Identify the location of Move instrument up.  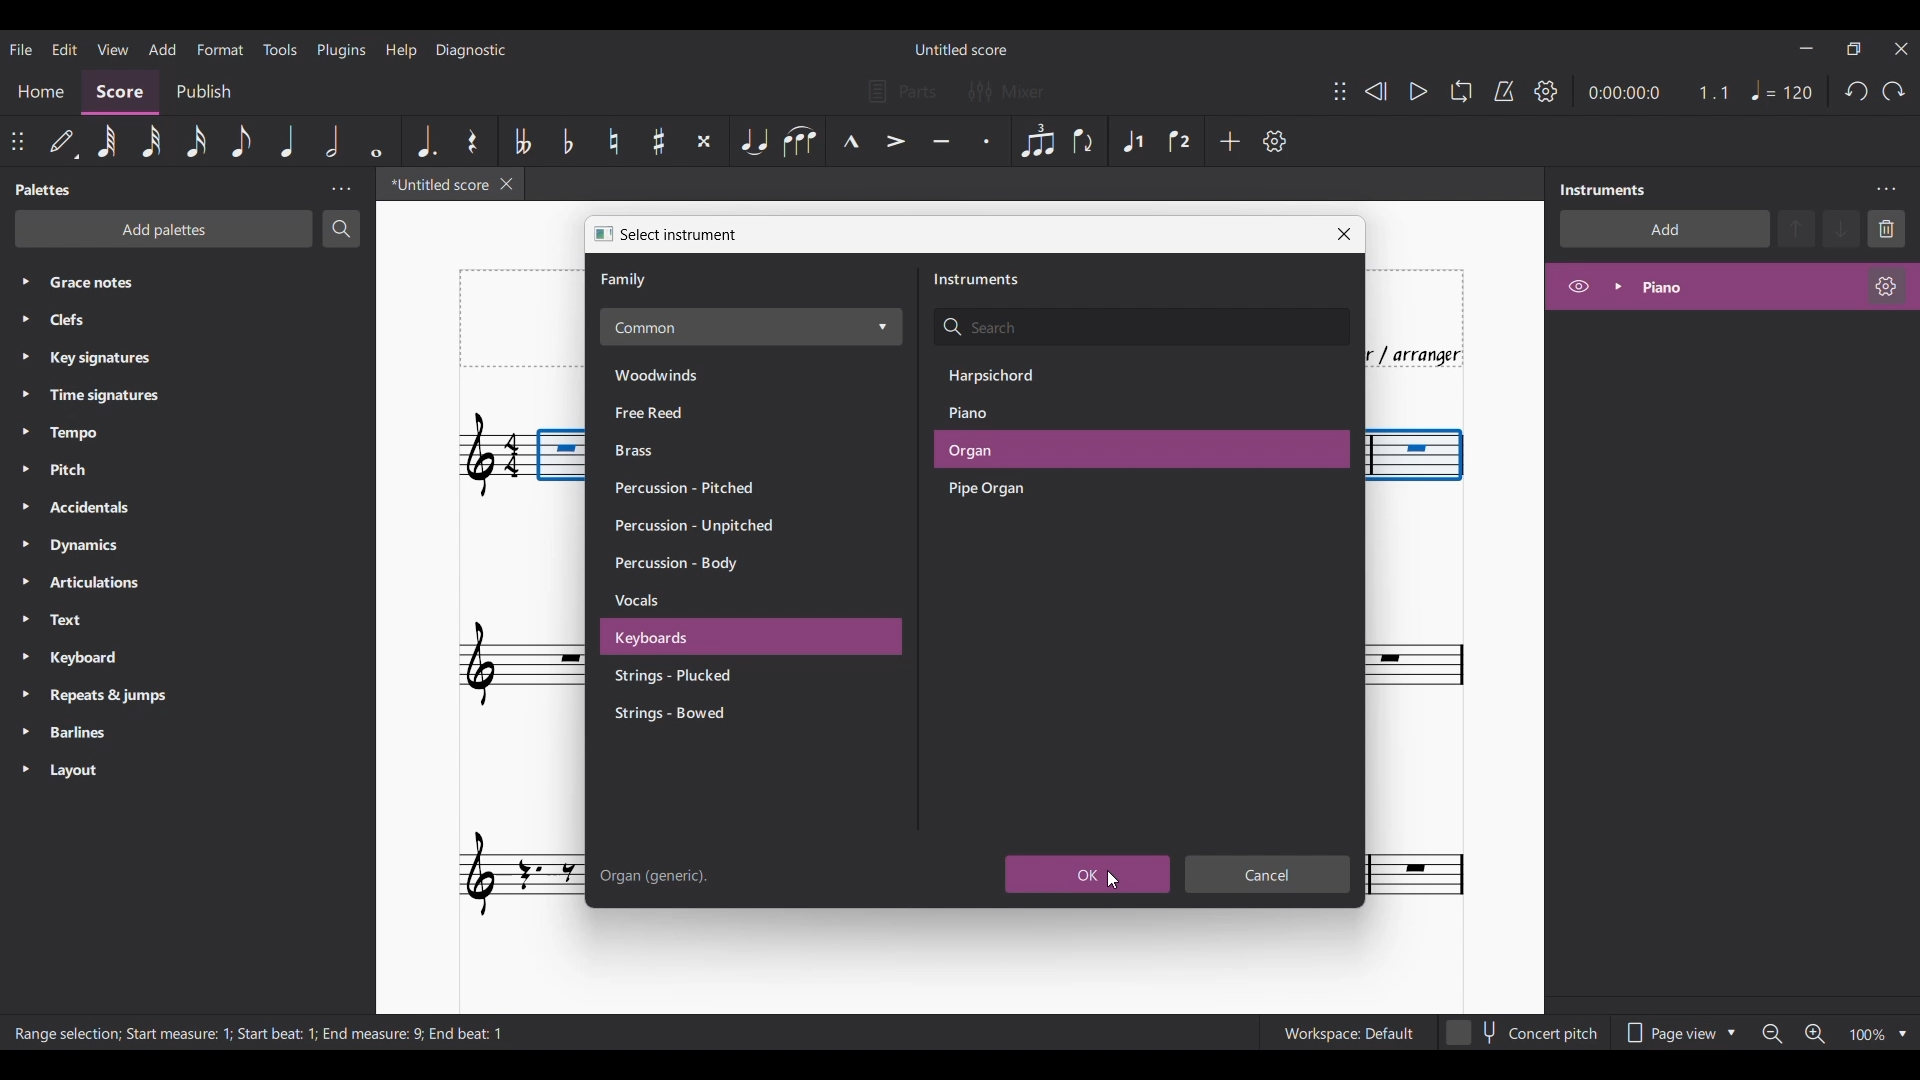
(1797, 228).